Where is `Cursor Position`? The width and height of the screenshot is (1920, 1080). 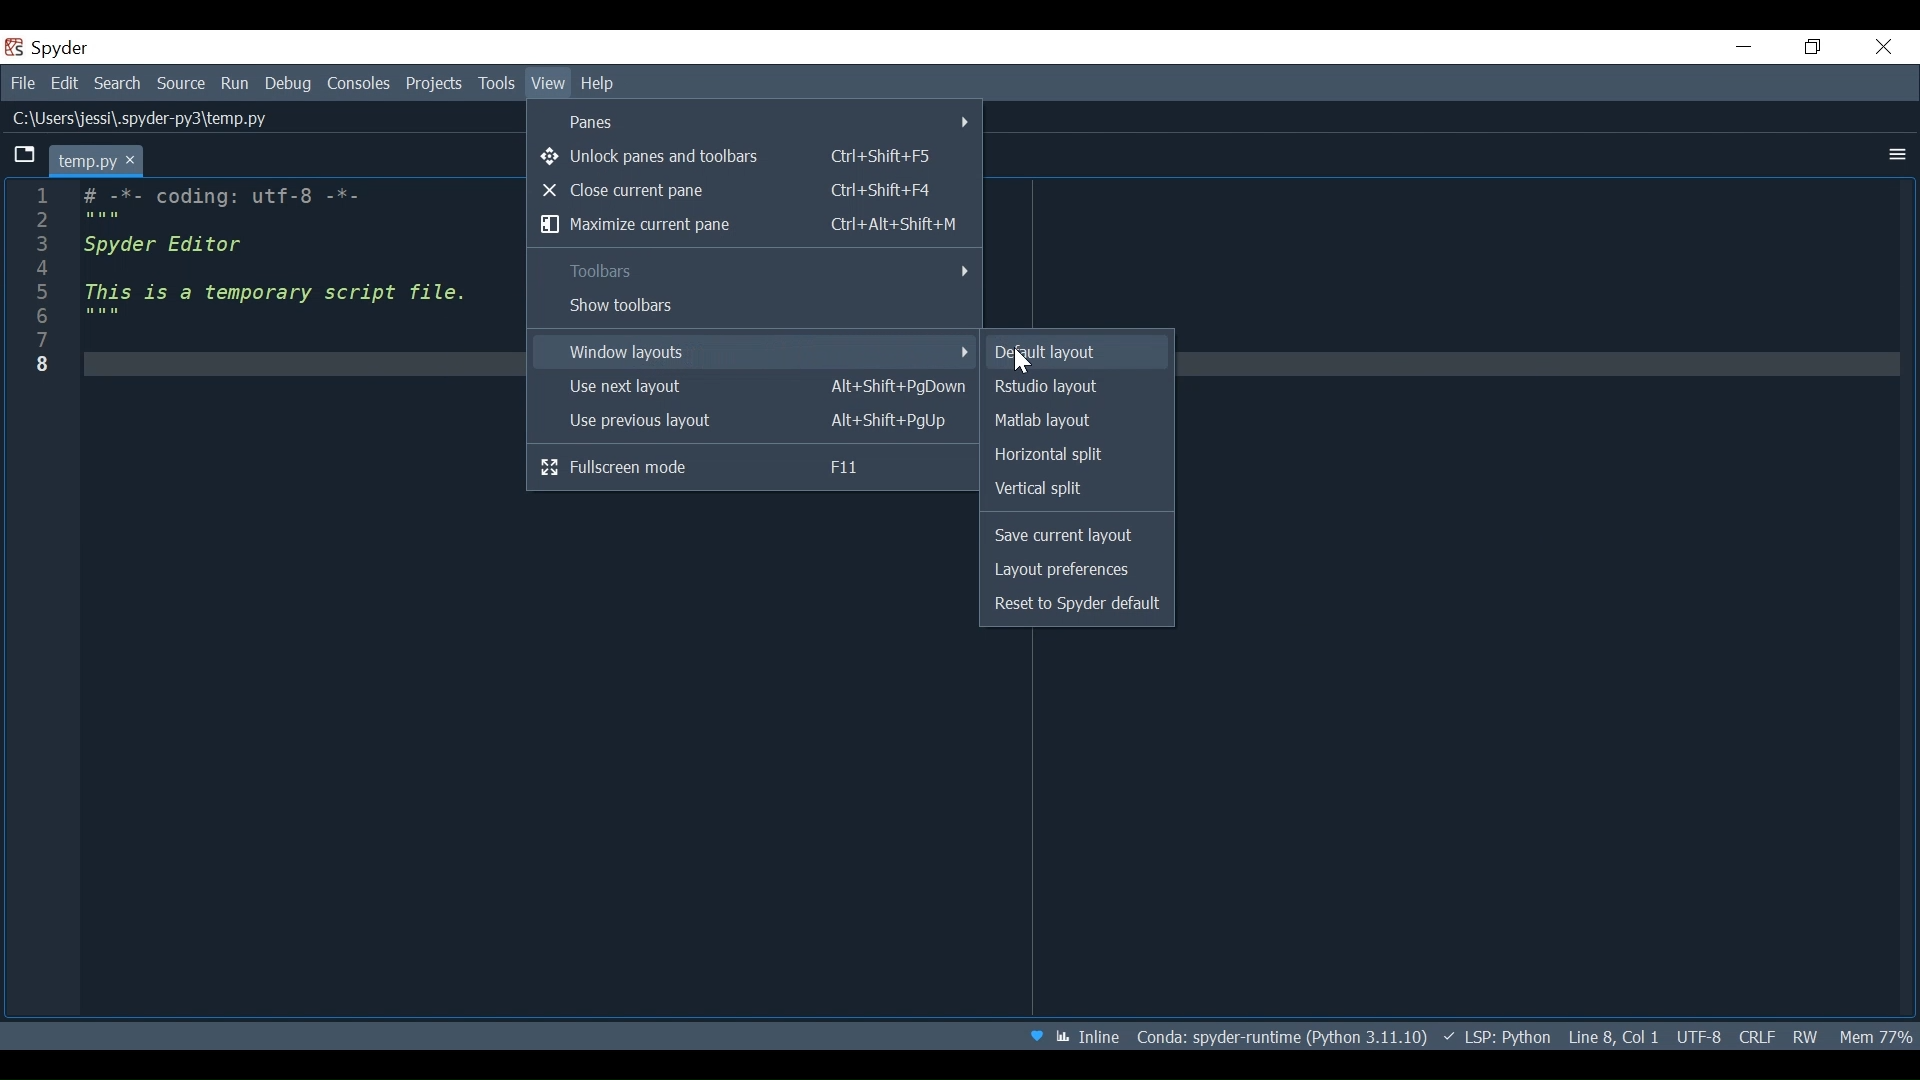
Cursor Position is located at coordinates (1613, 1036).